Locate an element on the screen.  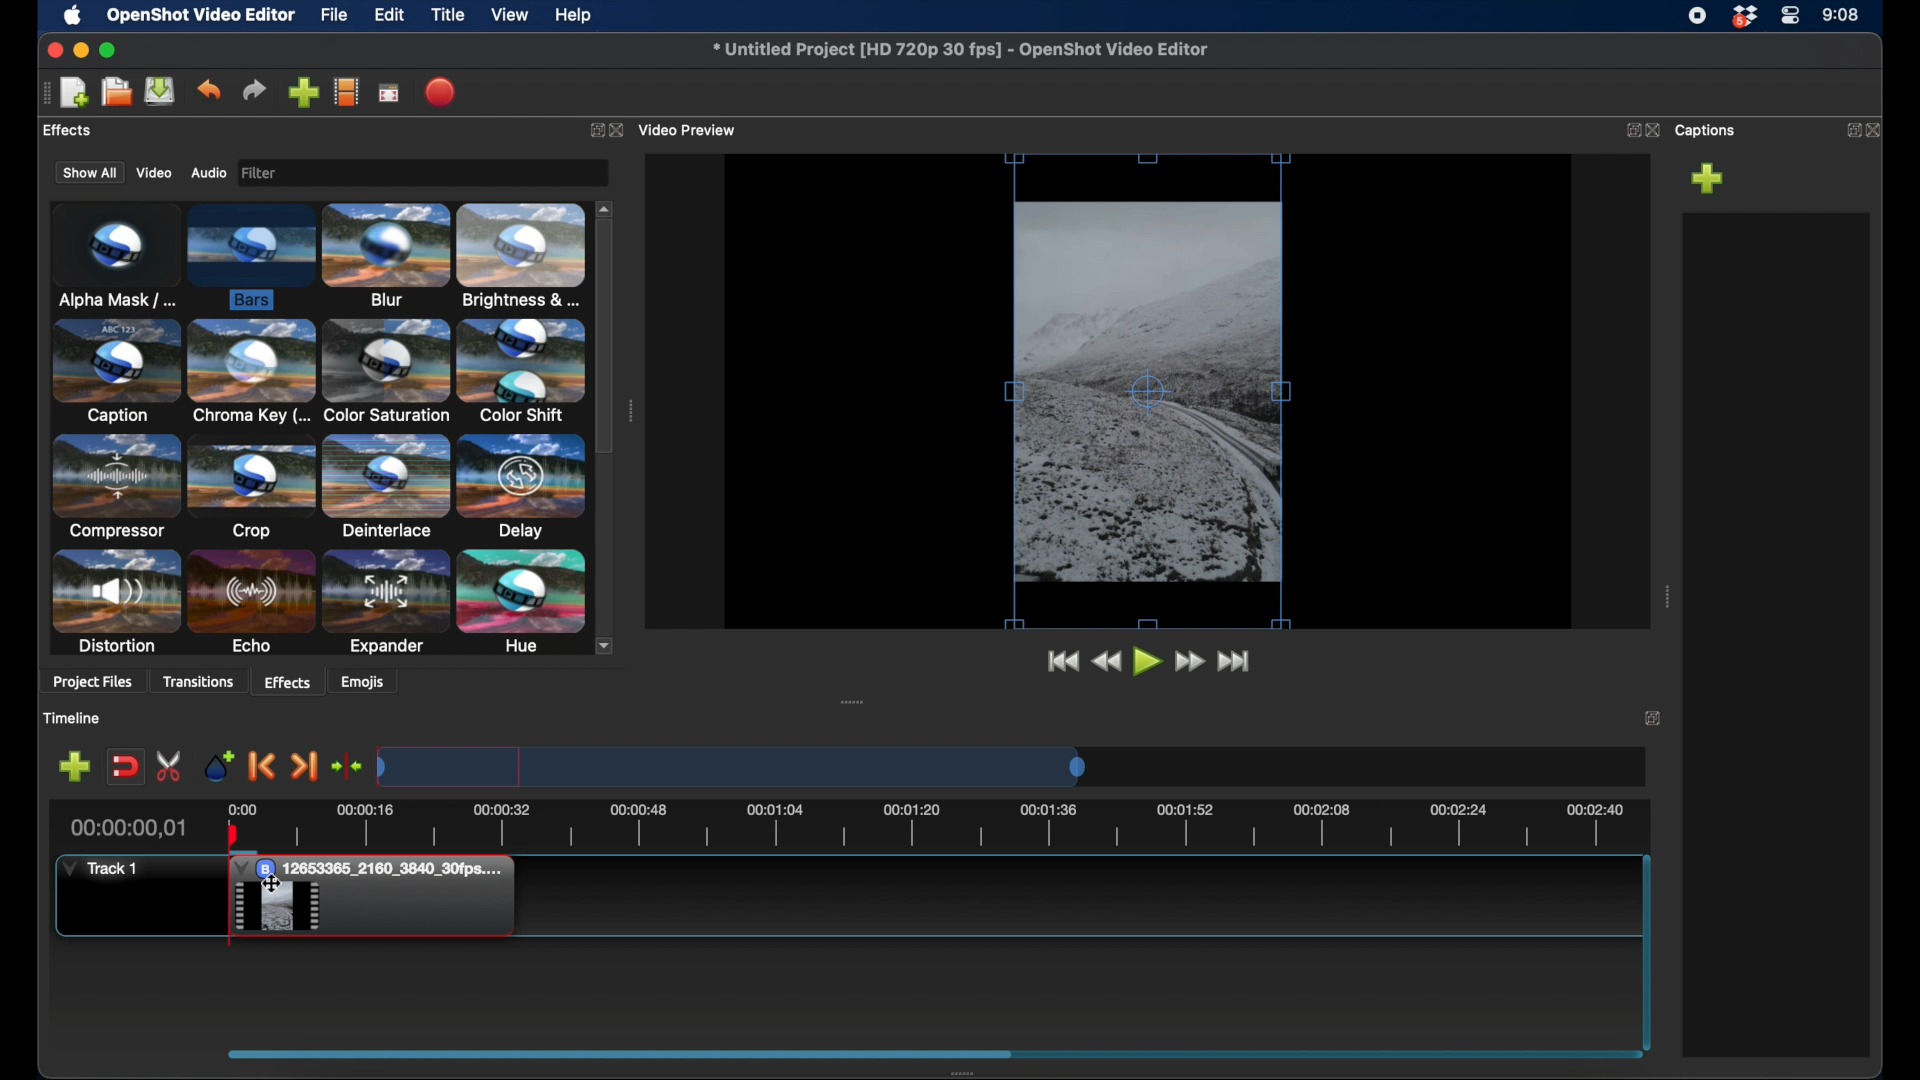
expand is located at coordinates (1629, 131).